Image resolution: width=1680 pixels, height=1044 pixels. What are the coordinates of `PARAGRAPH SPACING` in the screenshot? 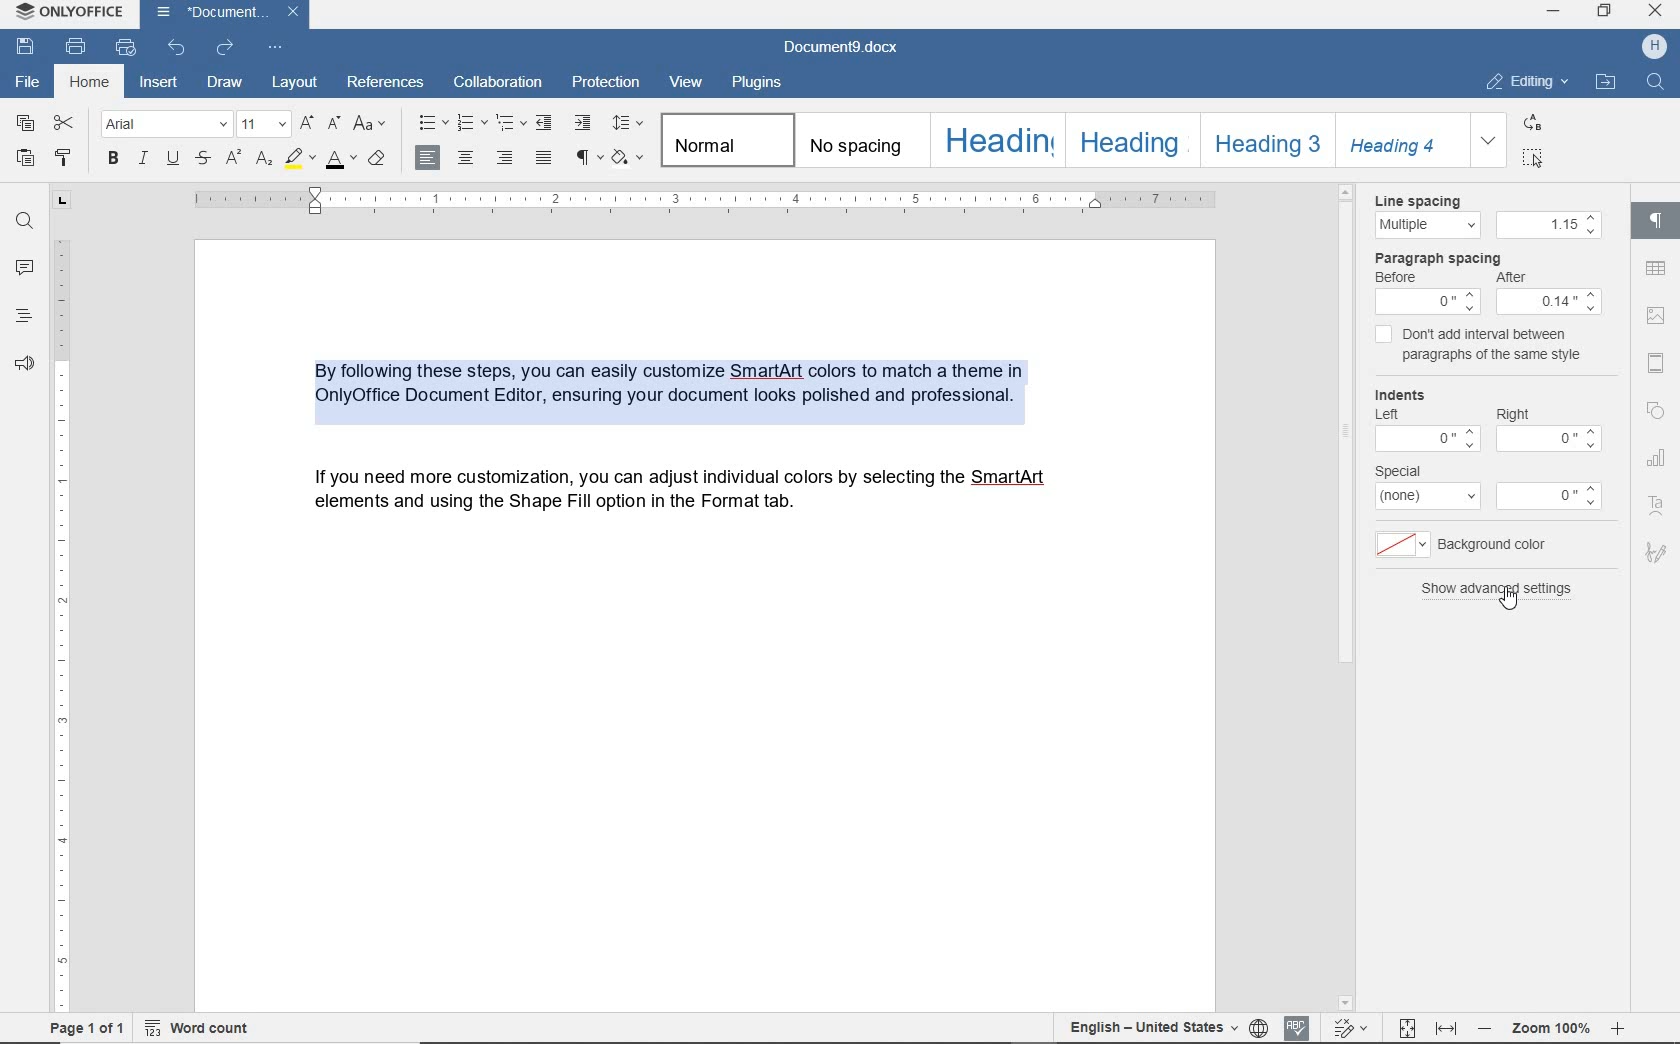 It's located at (1439, 258).